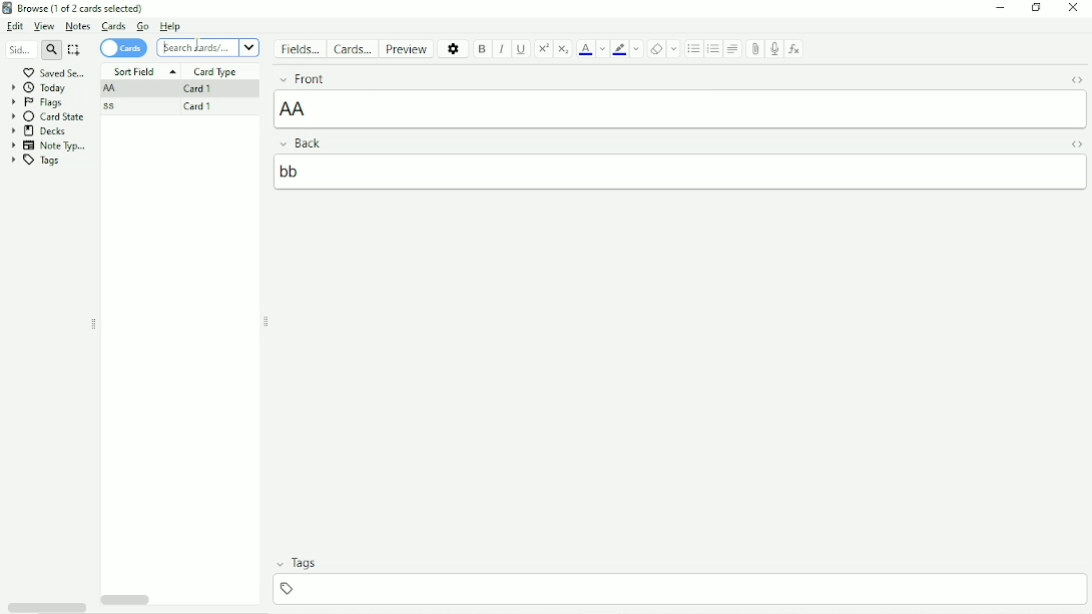 This screenshot has height=614, width=1092. I want to click on Select, so click(76, 50).